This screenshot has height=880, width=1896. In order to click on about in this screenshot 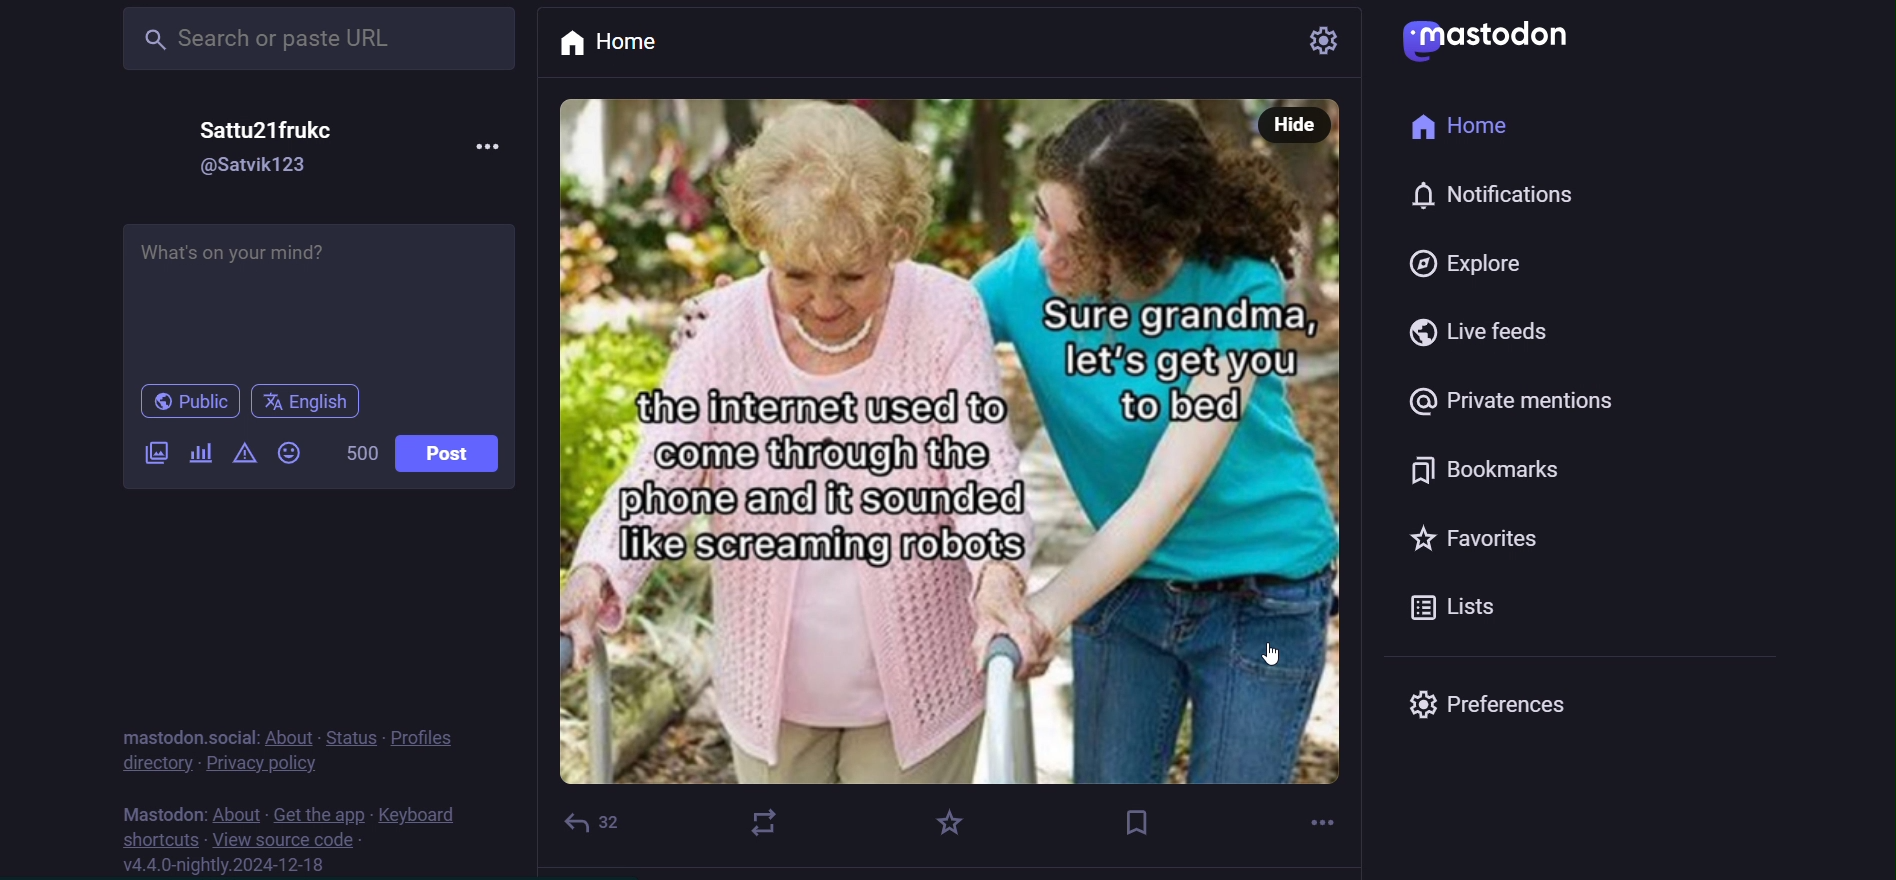, I will do `click(238, 814)`.